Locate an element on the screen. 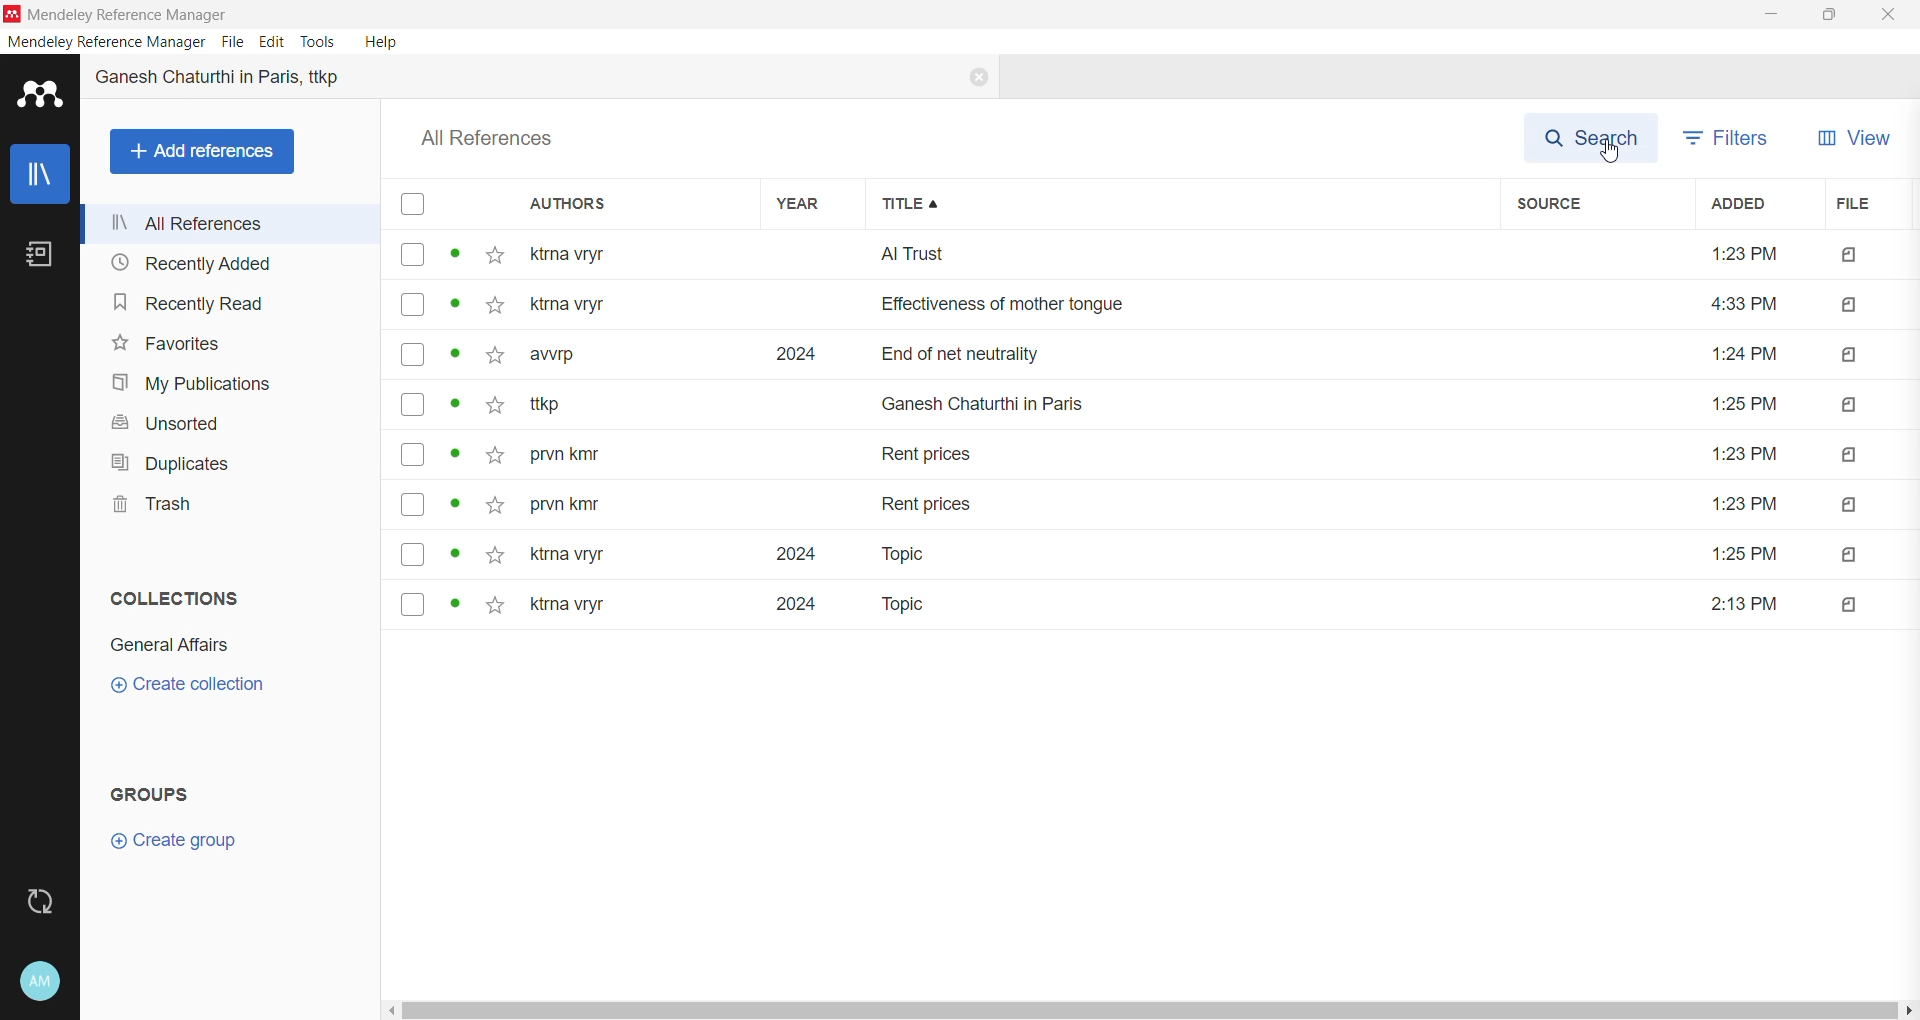  file type is located at coordinates (1849, 458).